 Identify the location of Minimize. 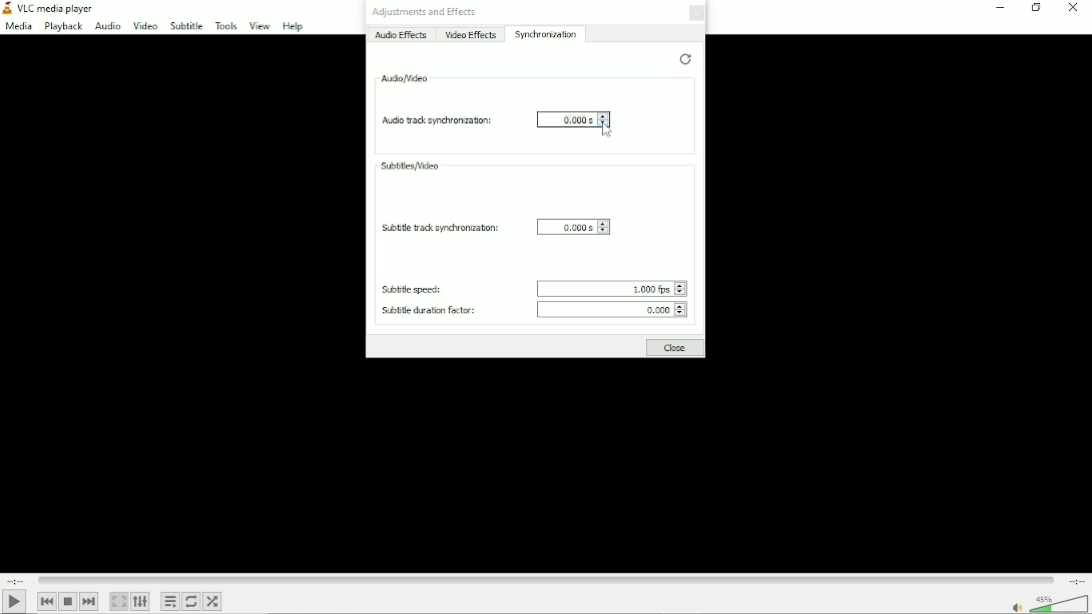
(999, 9).